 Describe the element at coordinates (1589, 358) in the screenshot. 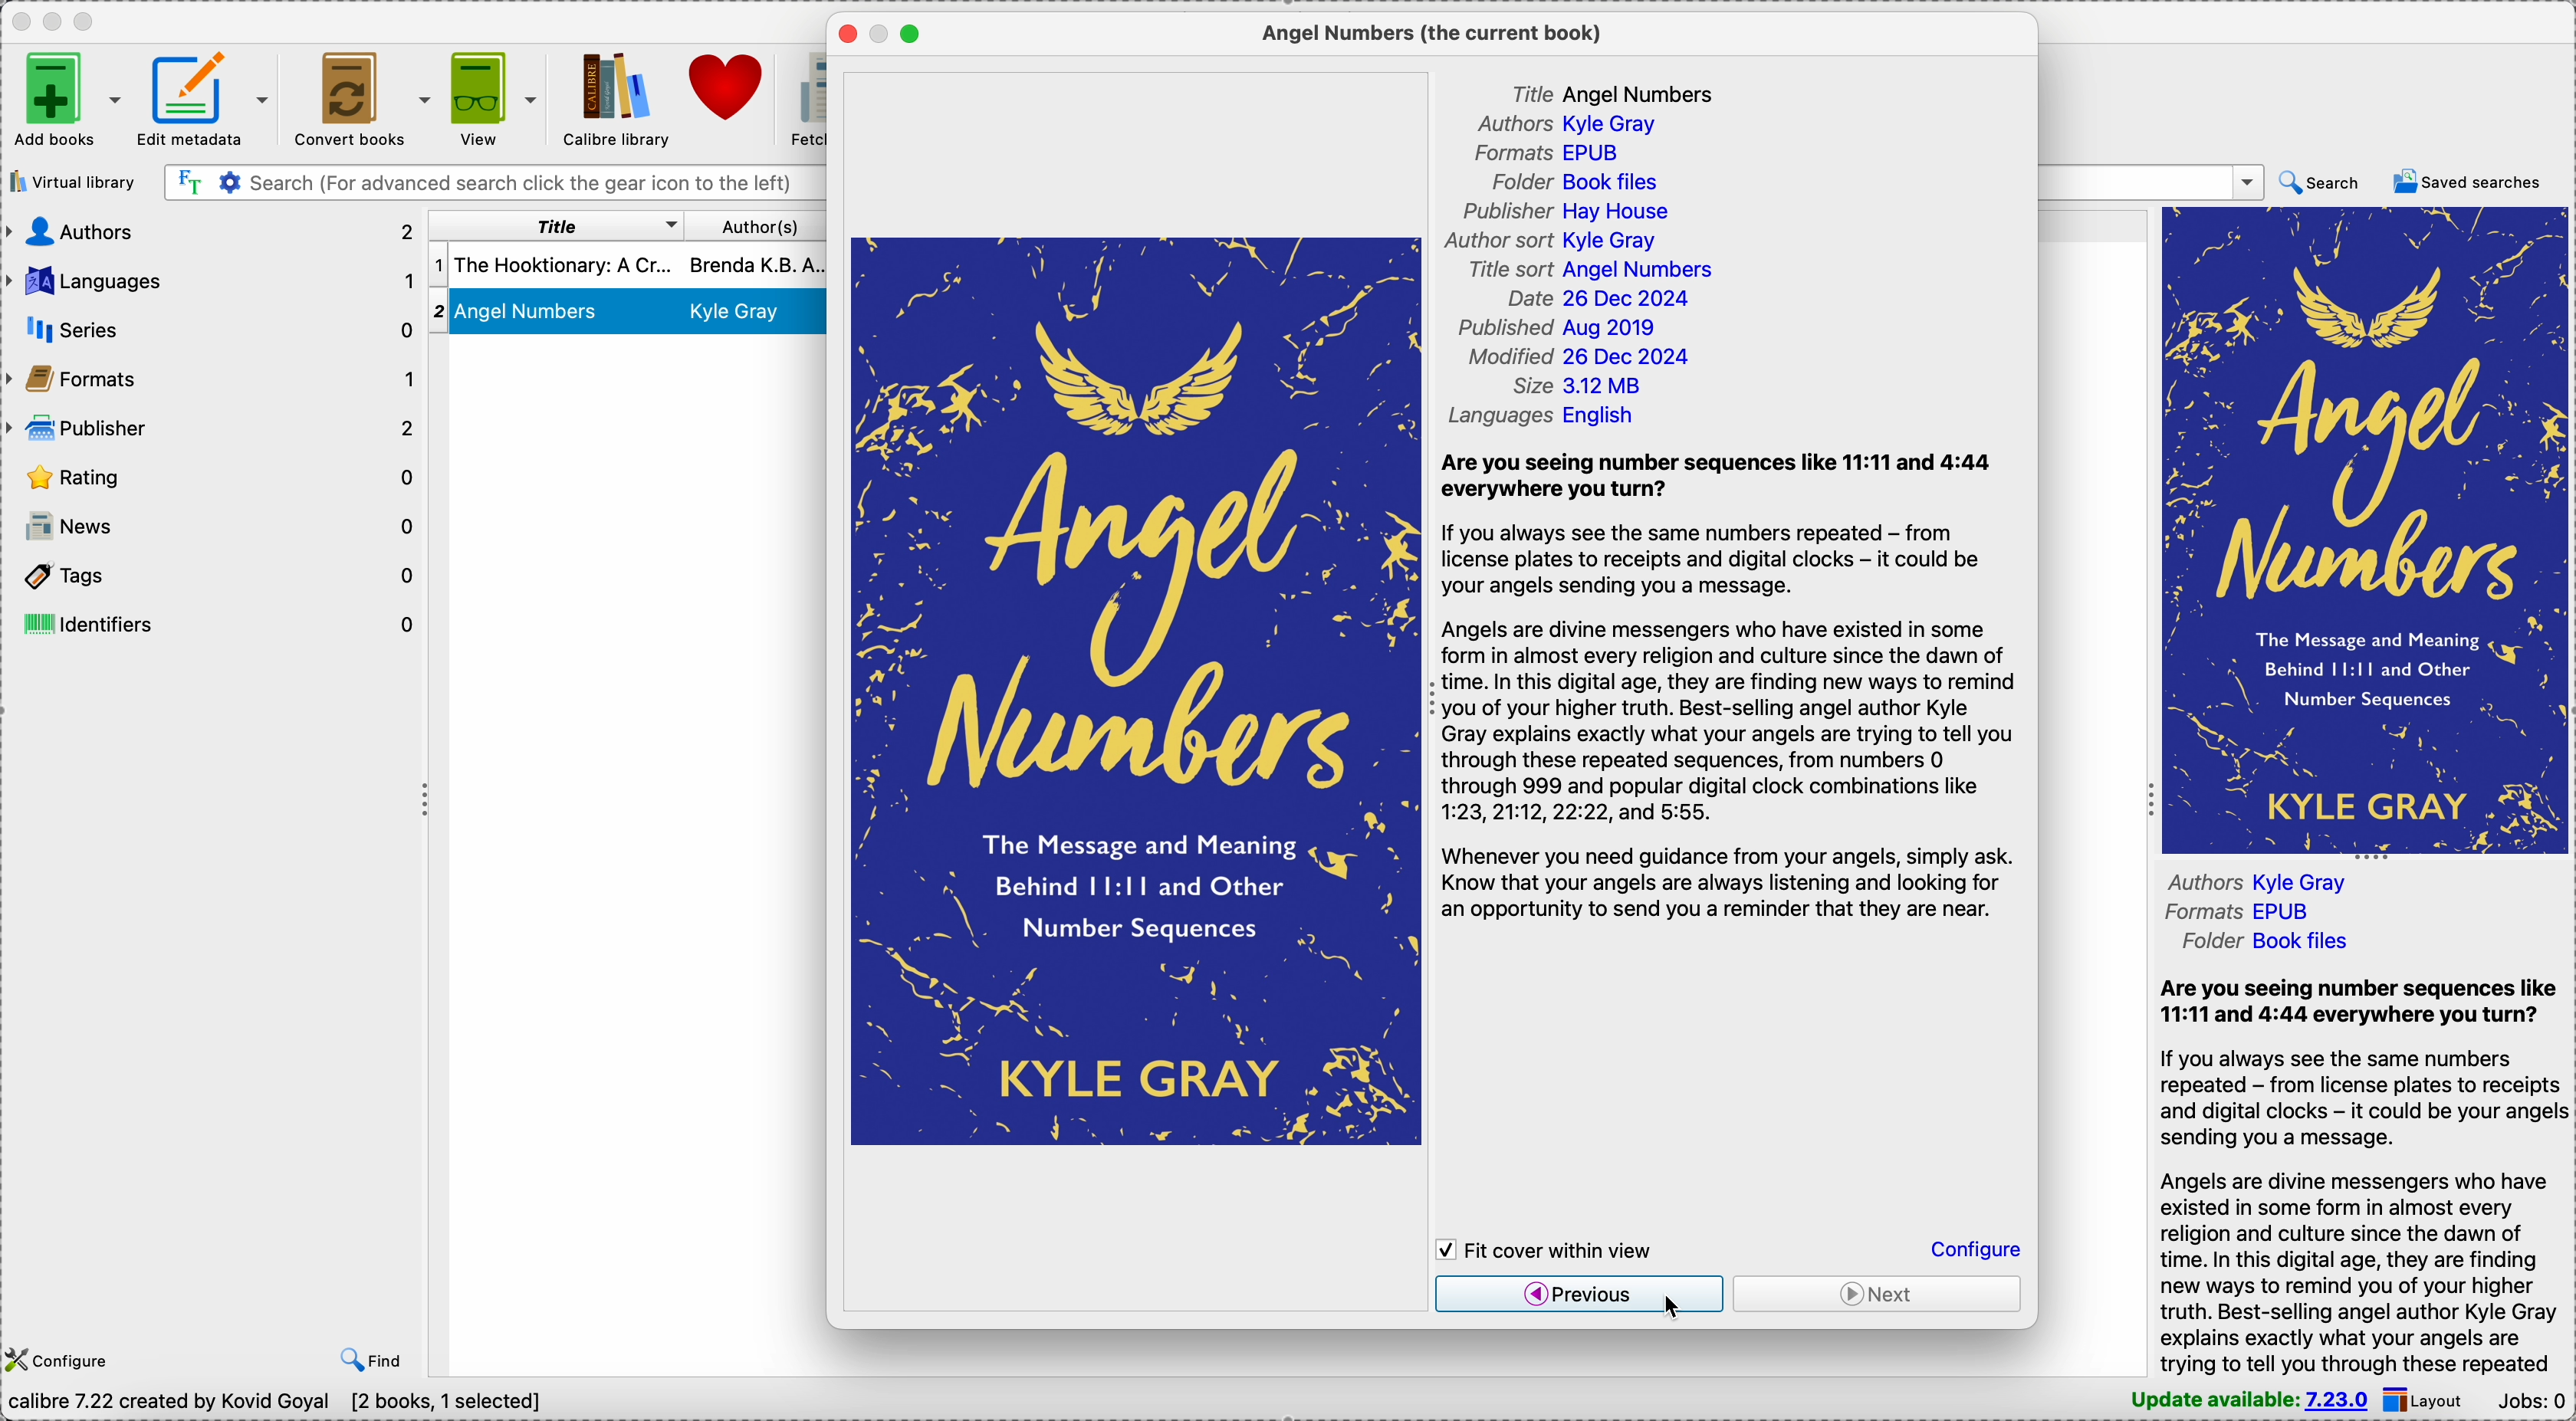

I see `modified` at that location.